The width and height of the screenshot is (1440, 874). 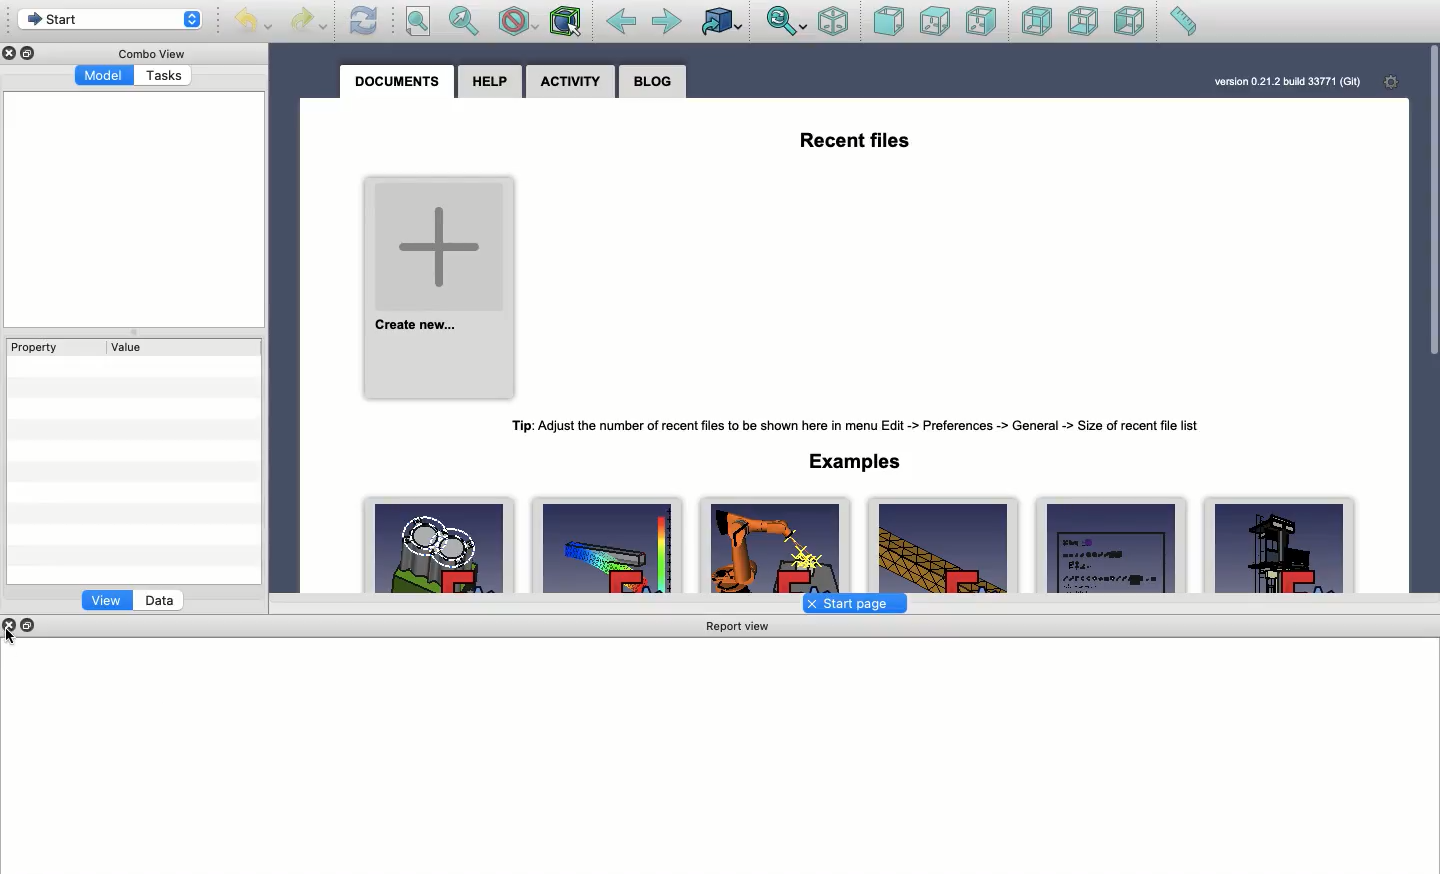 I want to click on RobotExample.FCStd Jurgen Riegel 199Kb, so click(x=776, y=545).